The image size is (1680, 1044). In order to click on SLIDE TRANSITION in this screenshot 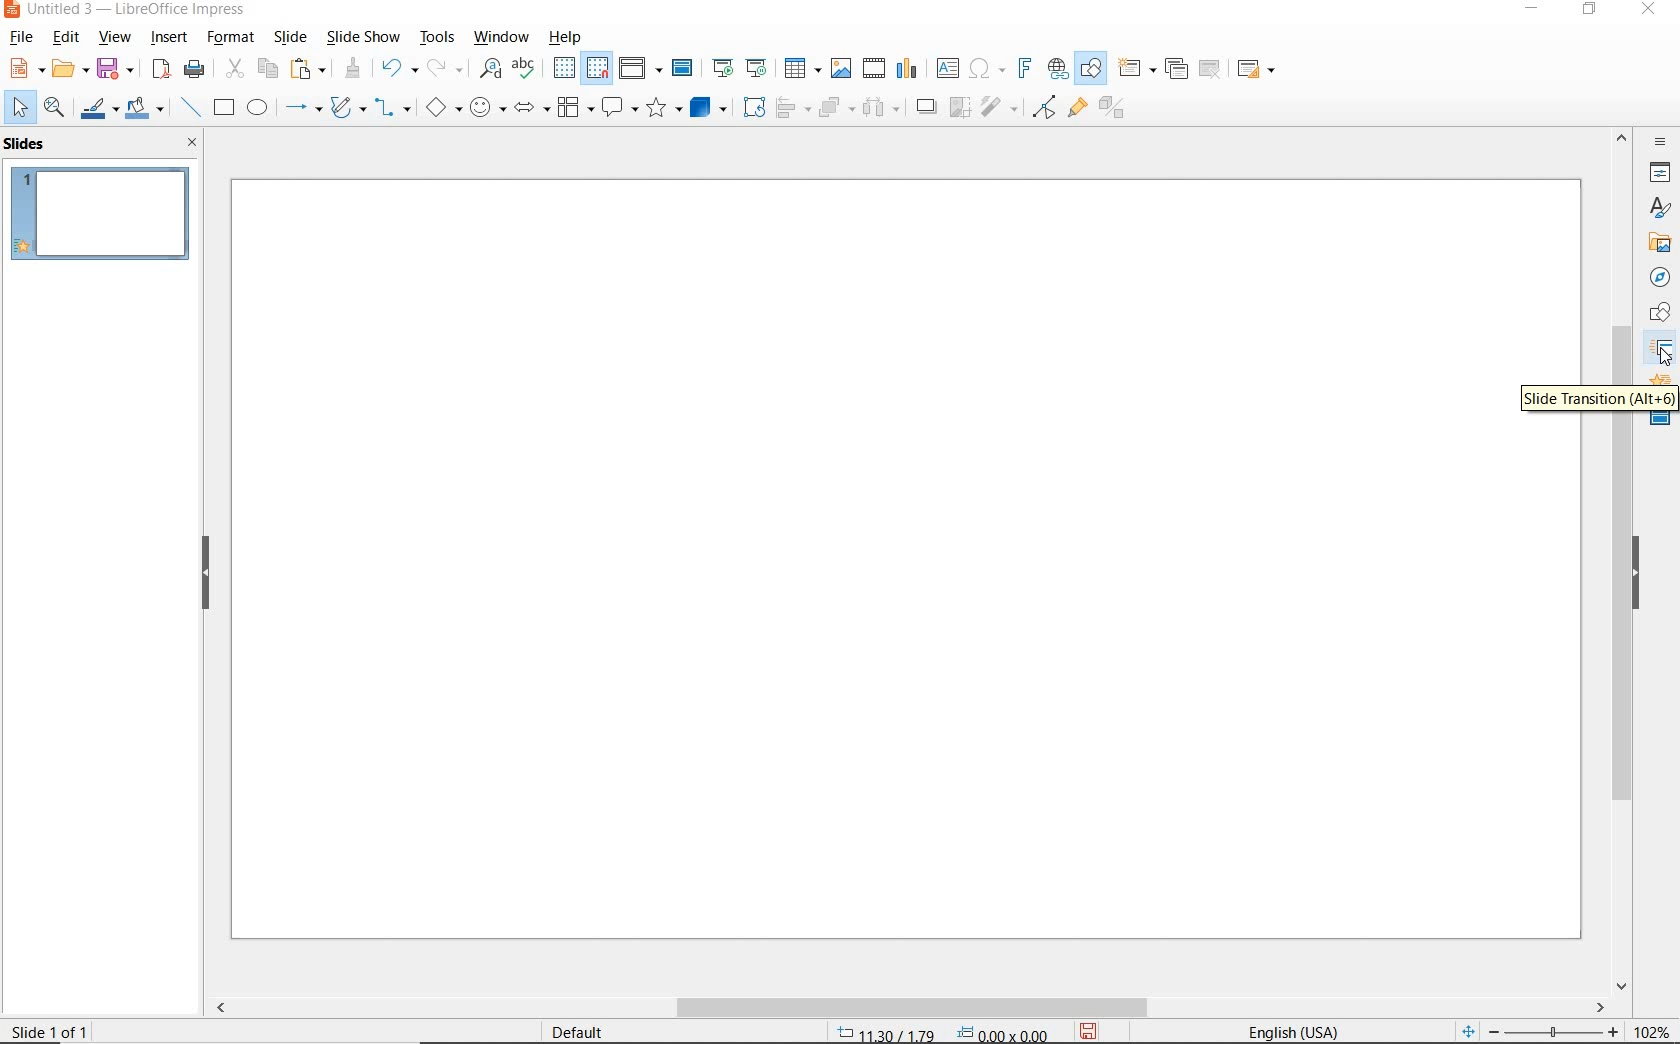, I will do `click(1596, 400)`.